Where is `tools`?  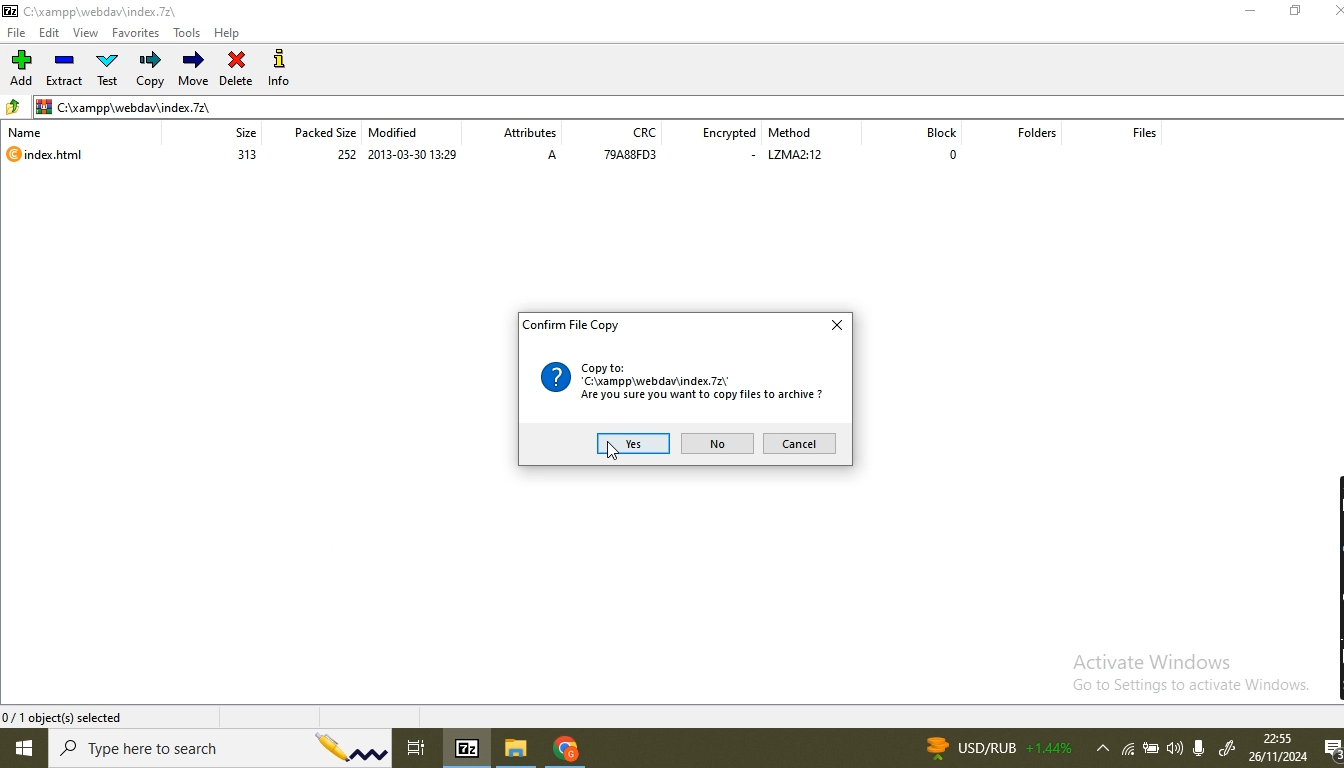 tools is located at coordinates (190, 34).